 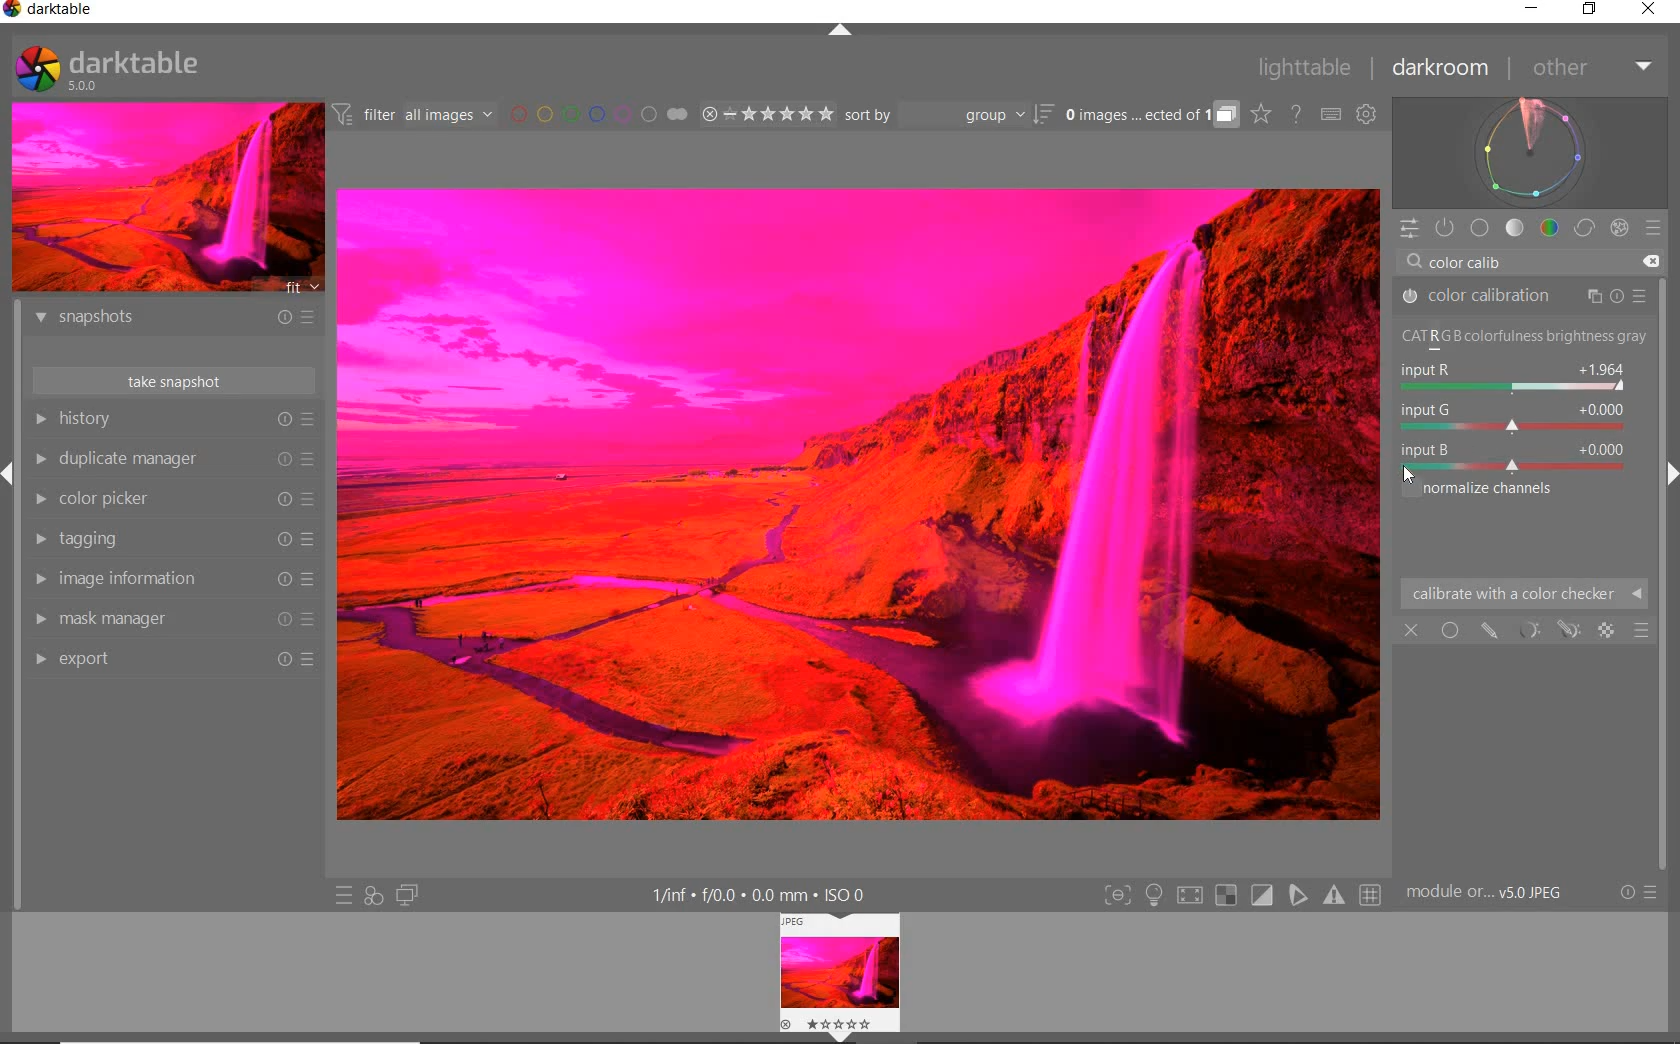 What do you see at coordinates (767, 113) in the screenshot?
I see `RANGE RATING OF SELECTED IMAGES` at bounding box center [767, 113].